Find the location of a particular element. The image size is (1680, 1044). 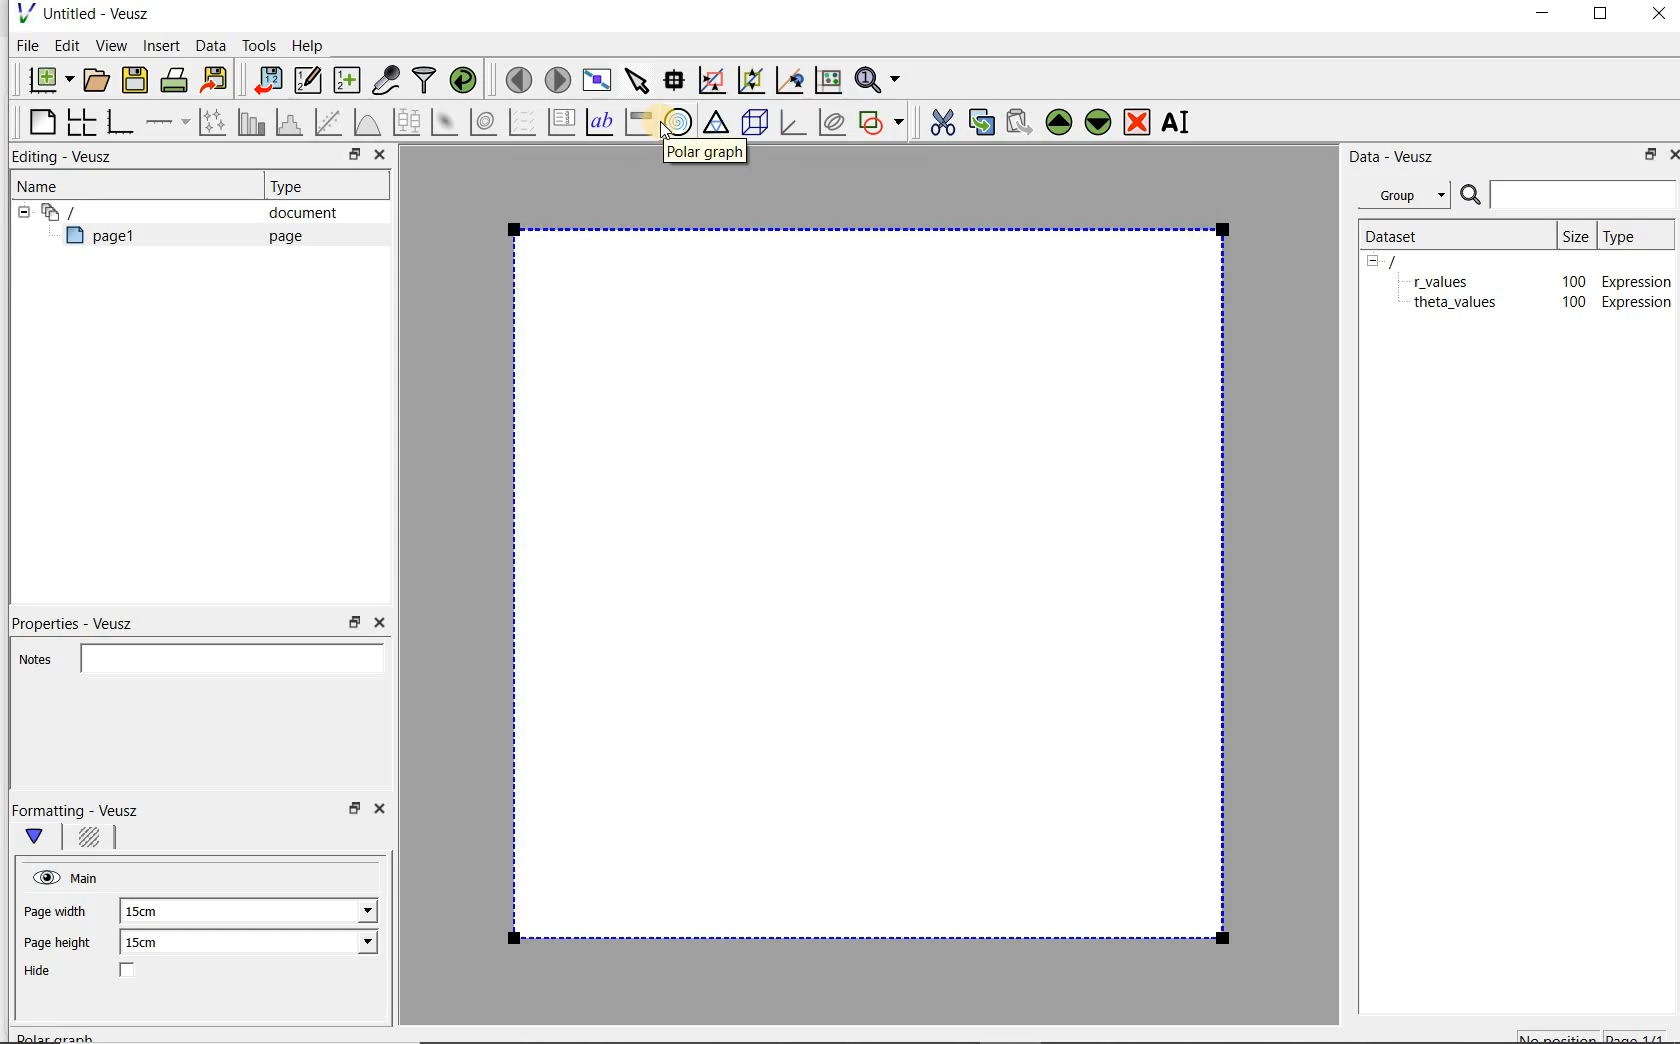

No position is located at coordinates (1560, 1035).